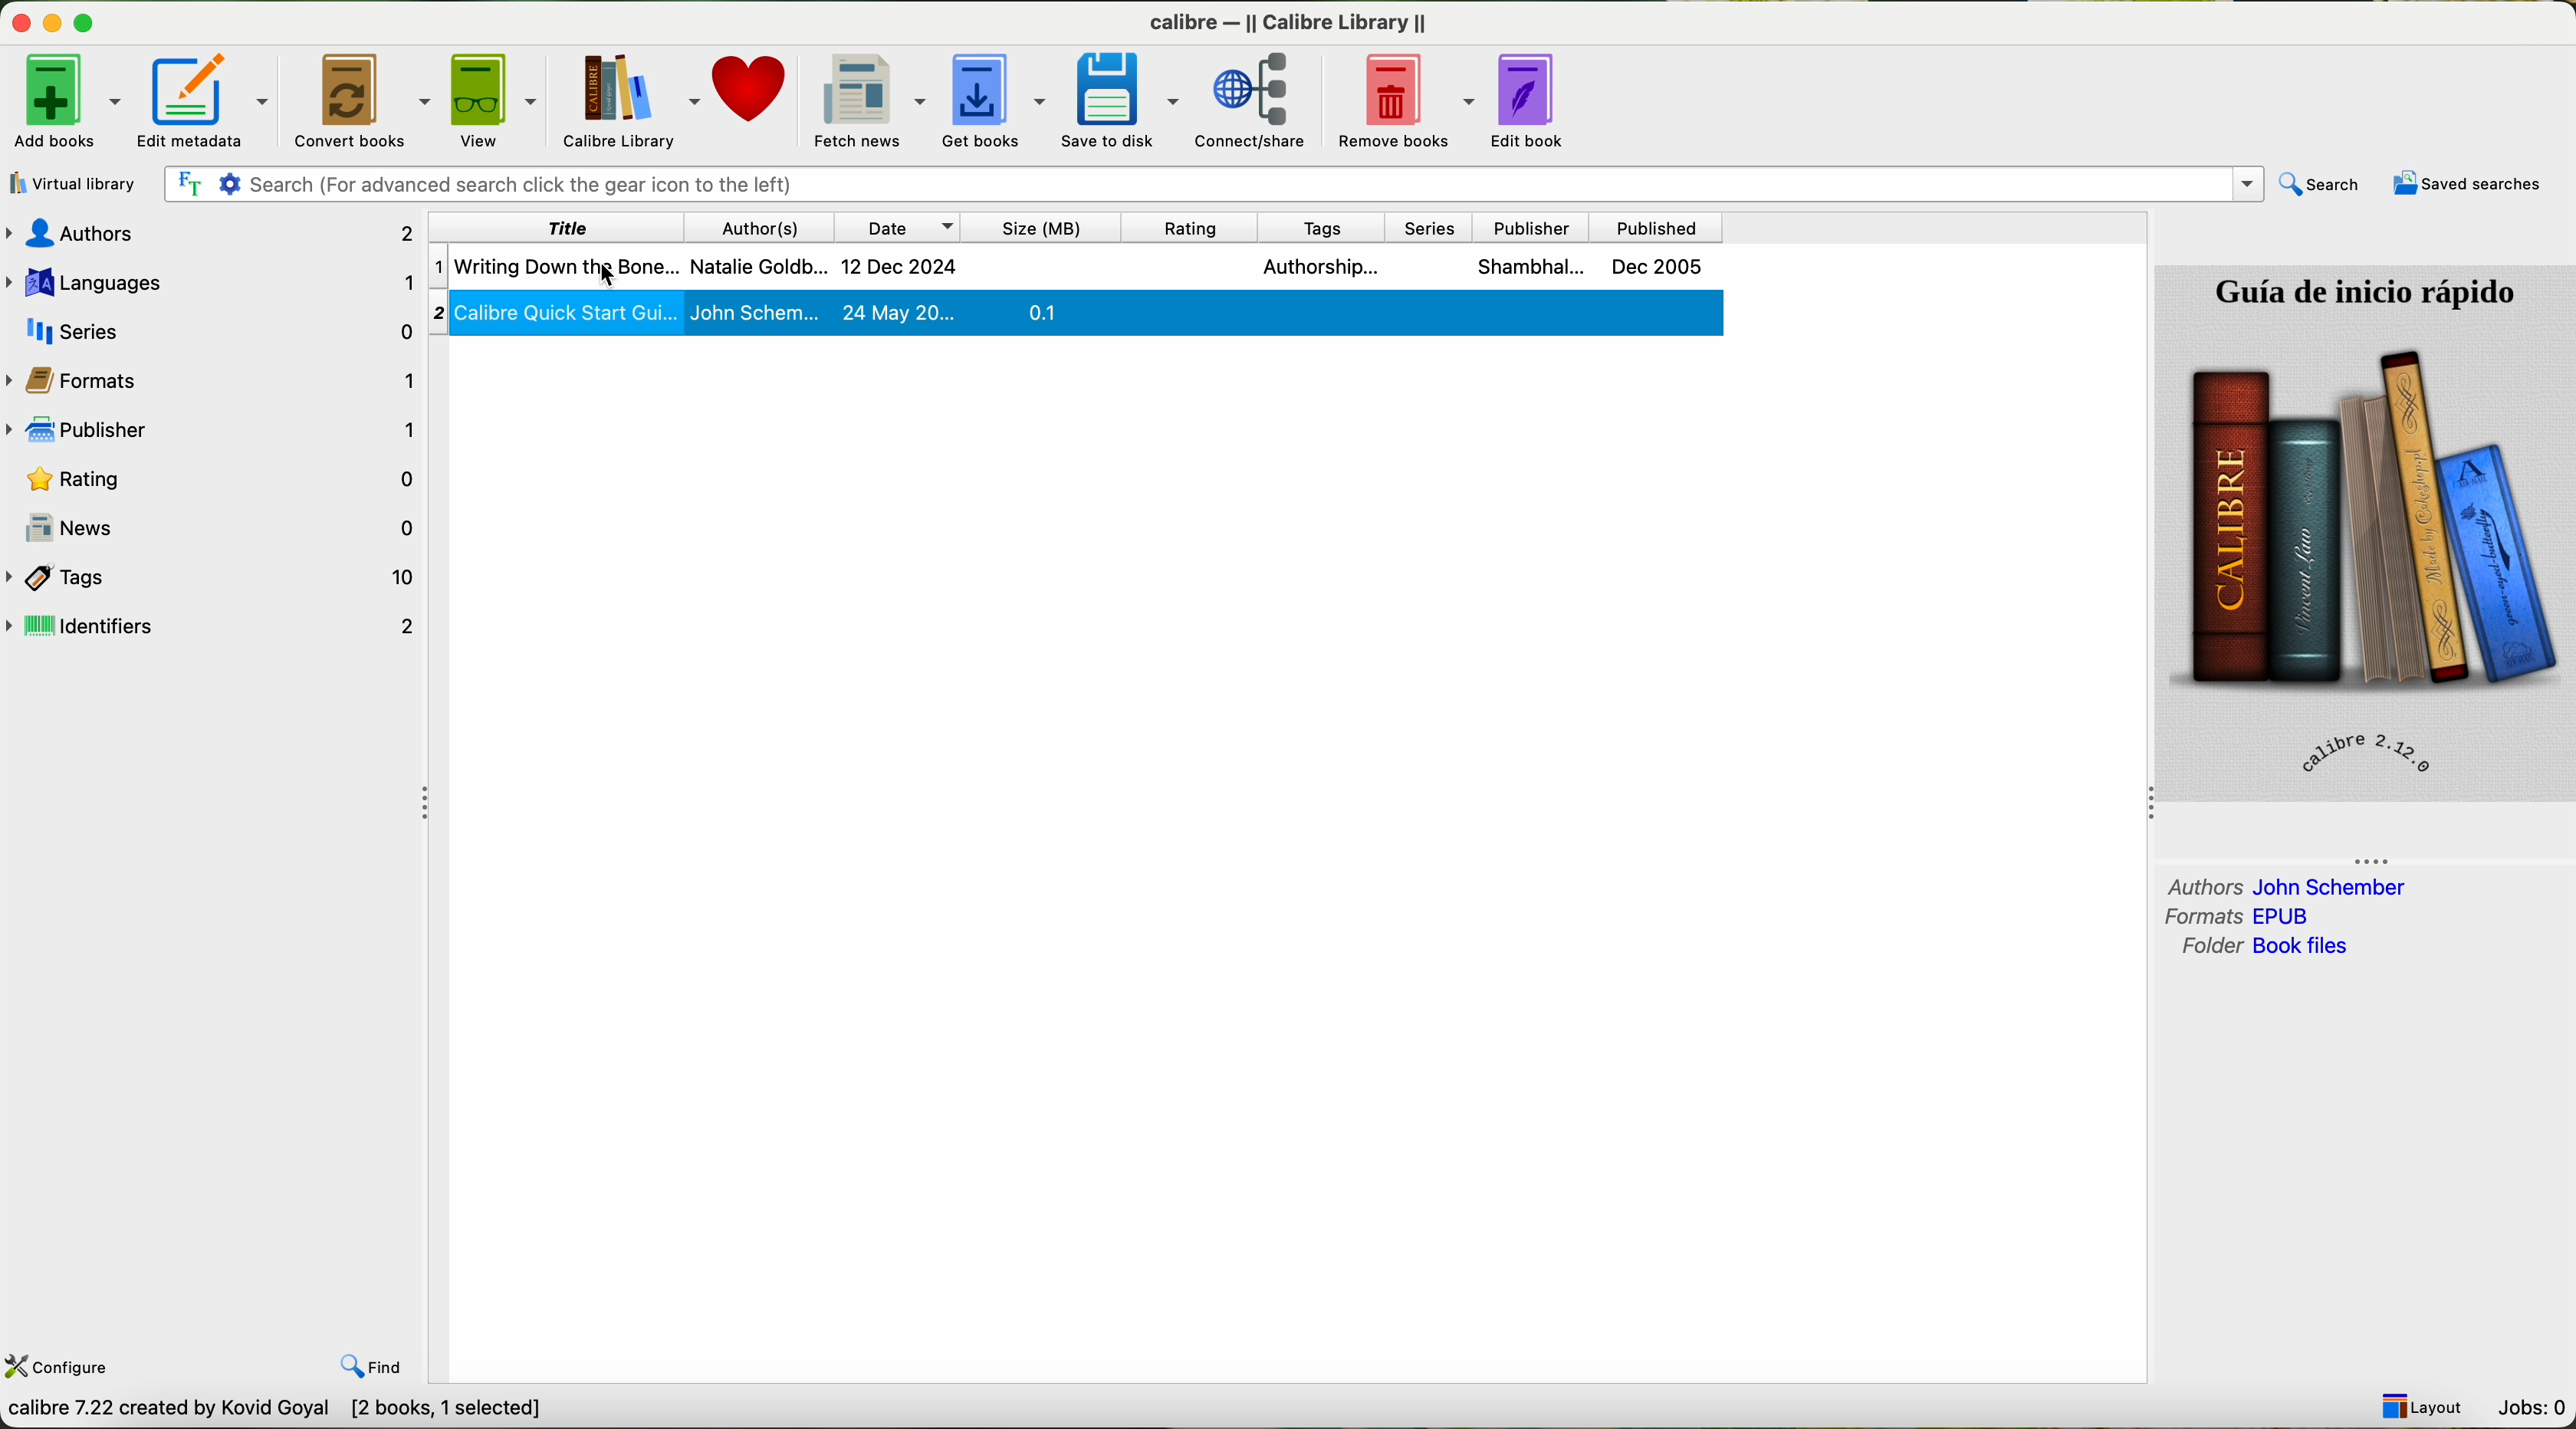  Describe the element at coordinates (216, 330) in the screenshot. I see `series` at that location.